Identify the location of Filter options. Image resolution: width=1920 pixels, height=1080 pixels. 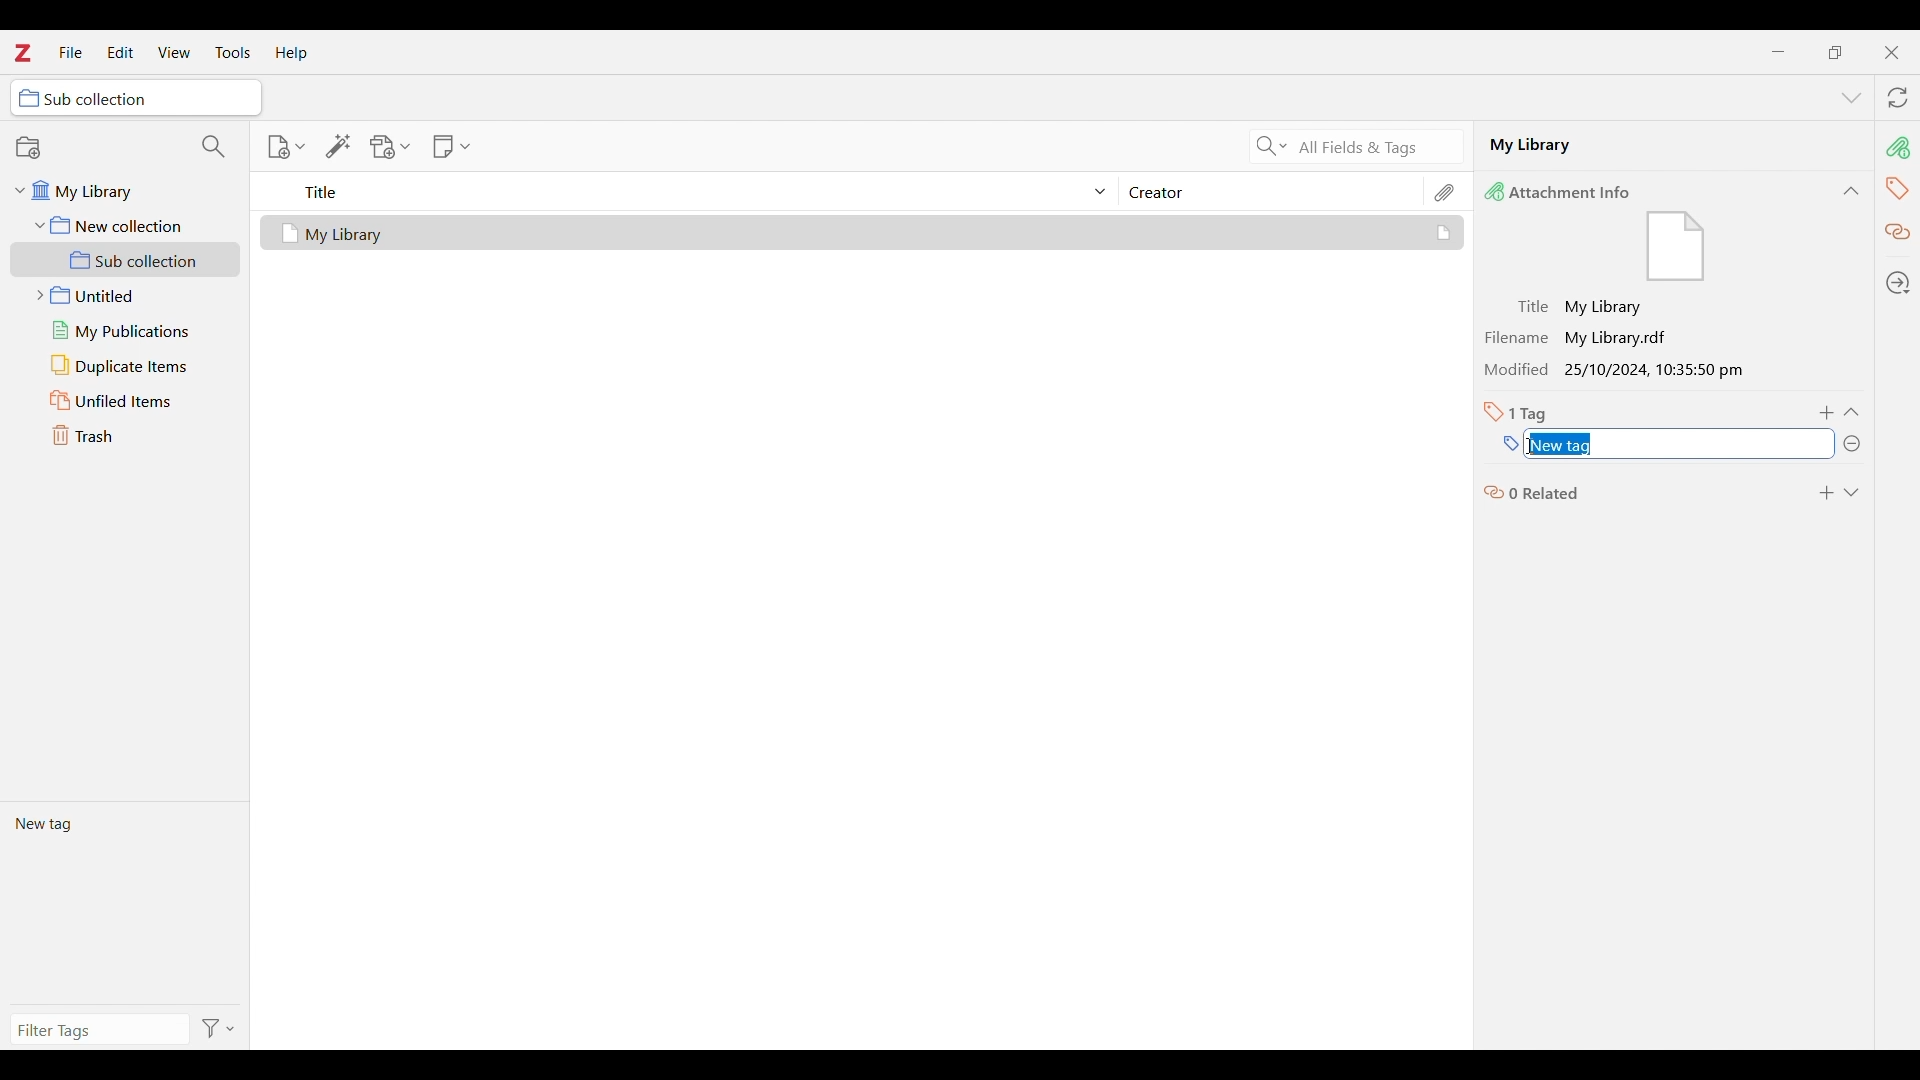
(219, 1030).